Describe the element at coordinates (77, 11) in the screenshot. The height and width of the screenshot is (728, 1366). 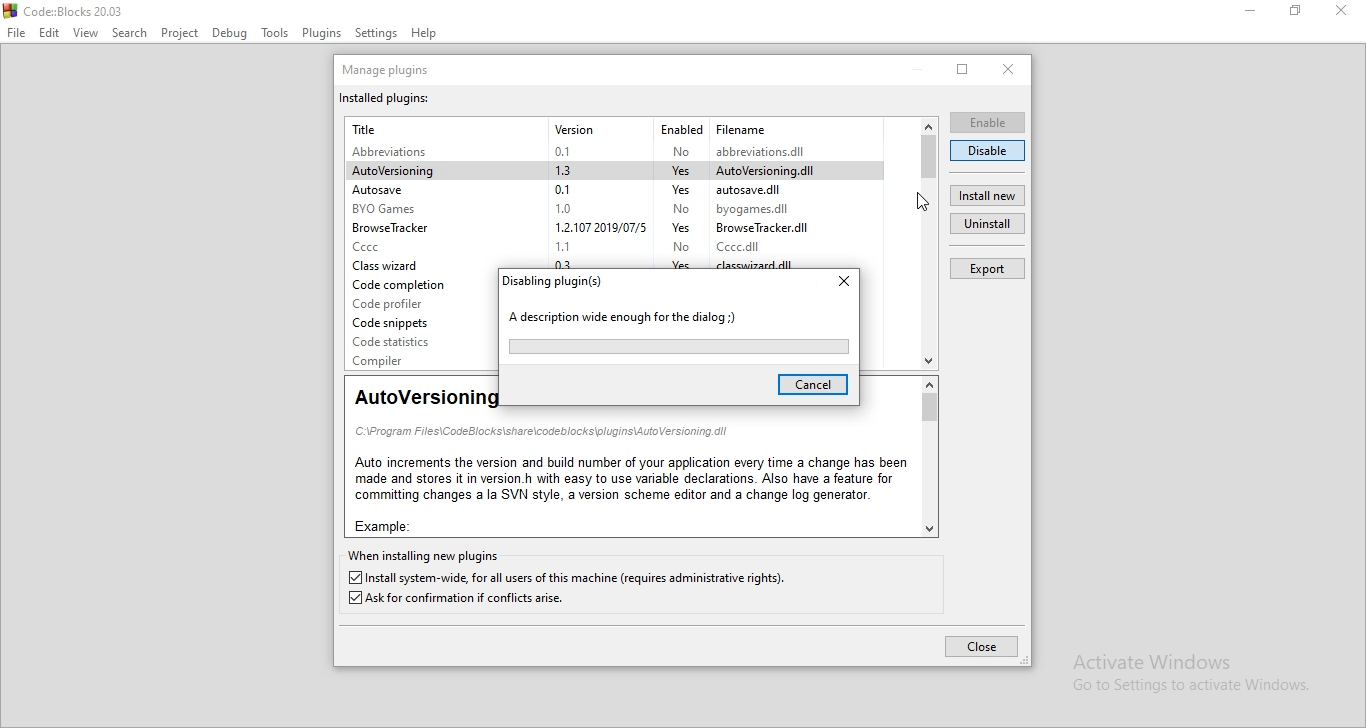
I see `Code: Blocks 20.03` at that location.